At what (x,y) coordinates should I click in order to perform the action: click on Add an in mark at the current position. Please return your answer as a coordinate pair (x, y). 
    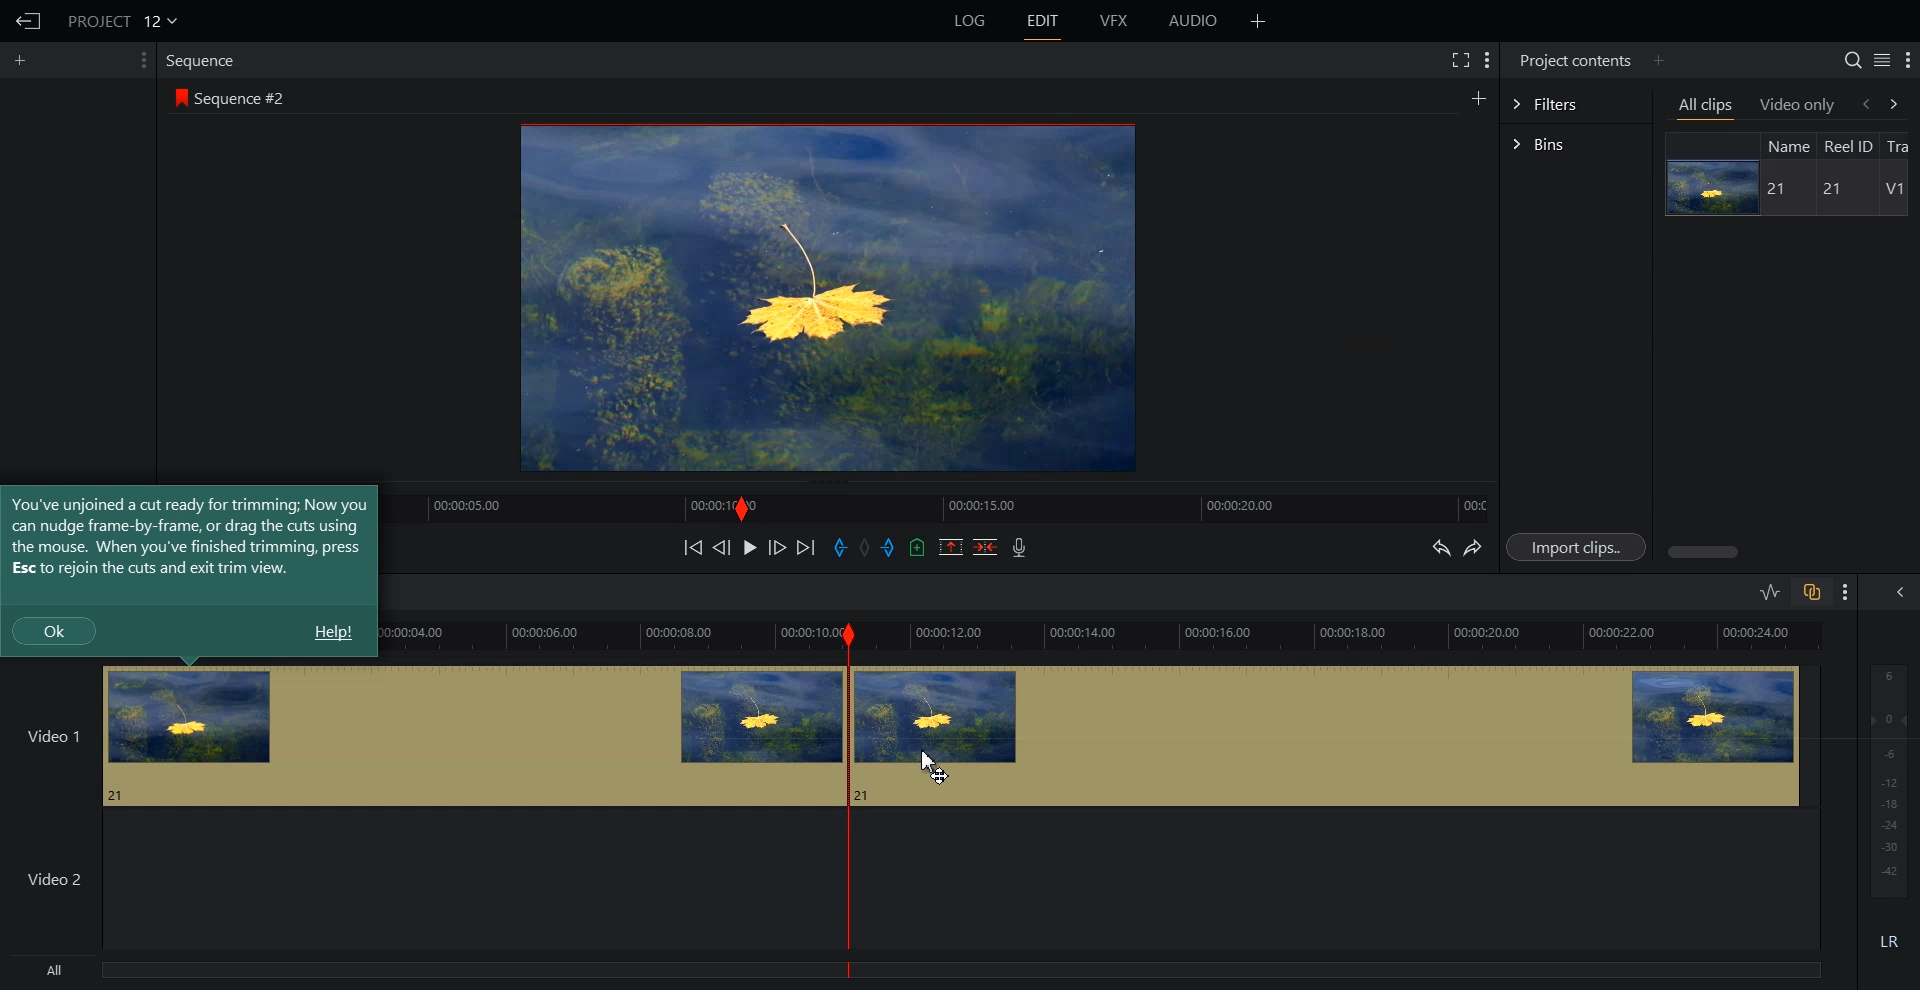
    Looking at the image, I should click on (840, 547).